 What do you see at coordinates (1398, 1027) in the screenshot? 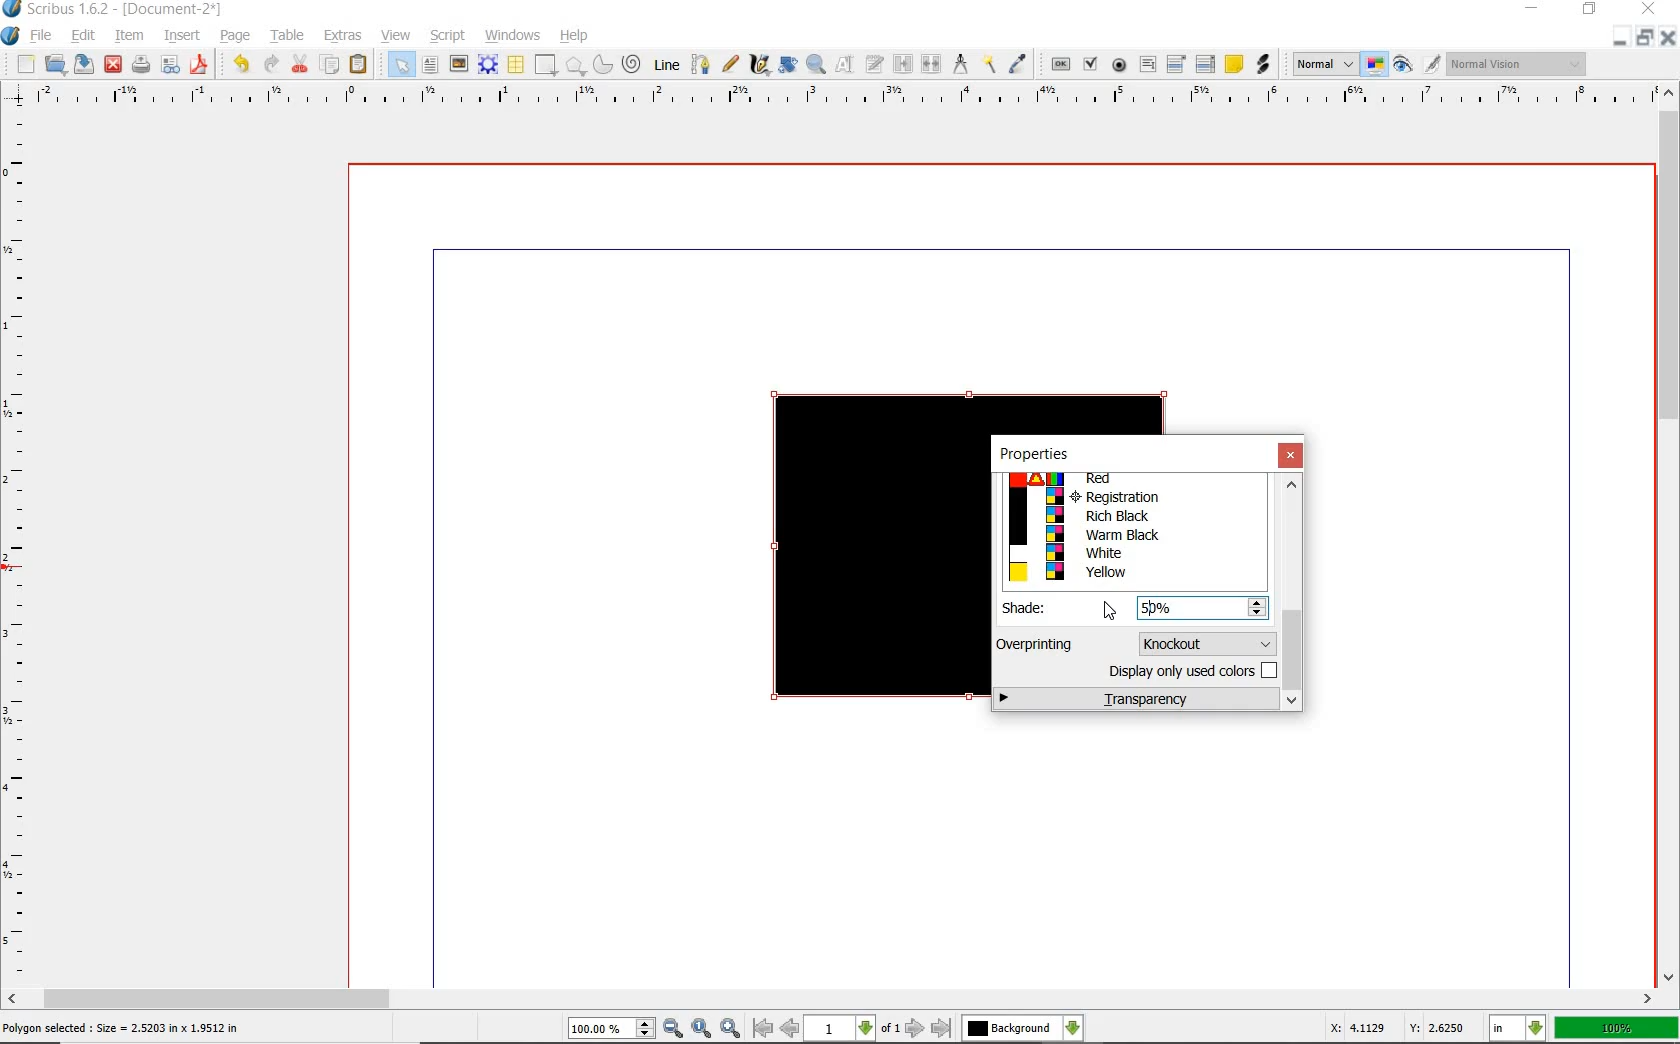
I see `X: 4.1129 Y: 2.6250` at bounding box center [1398, 1027].